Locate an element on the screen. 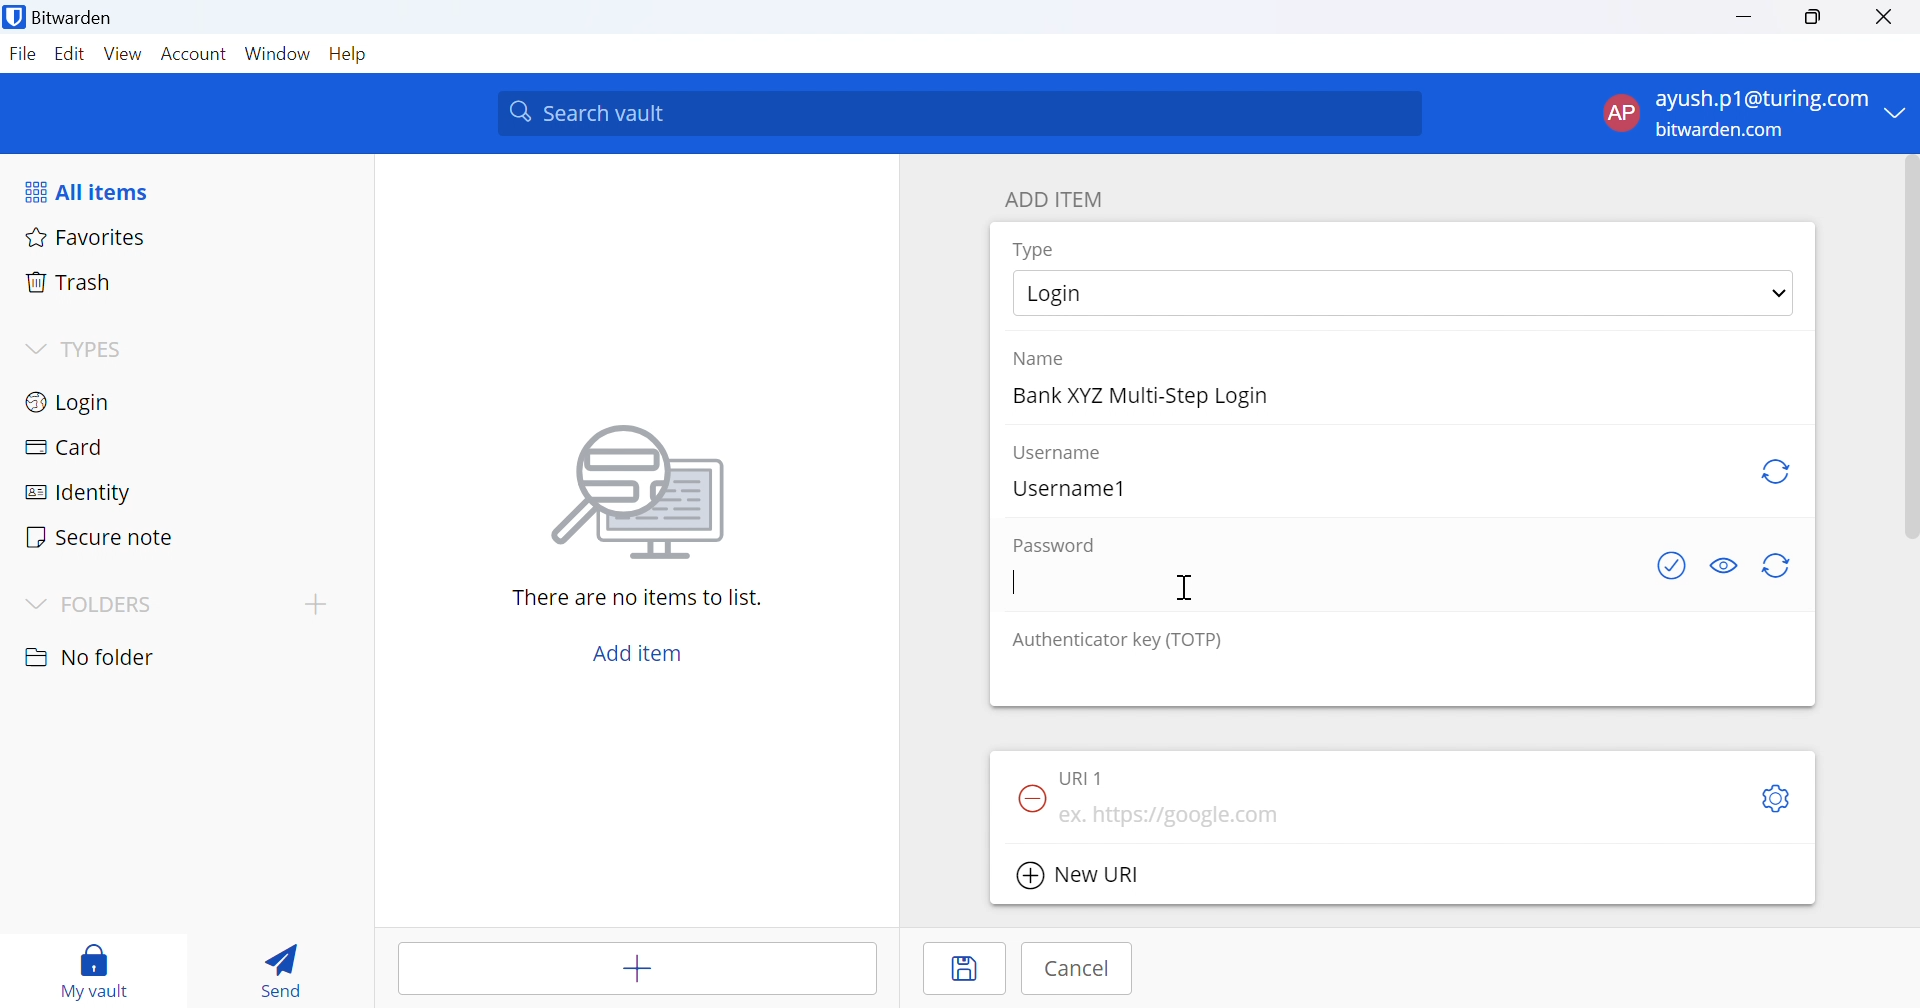 This screenshot has width=1920, height=1008. Trash is located at coordinates (69, 281).